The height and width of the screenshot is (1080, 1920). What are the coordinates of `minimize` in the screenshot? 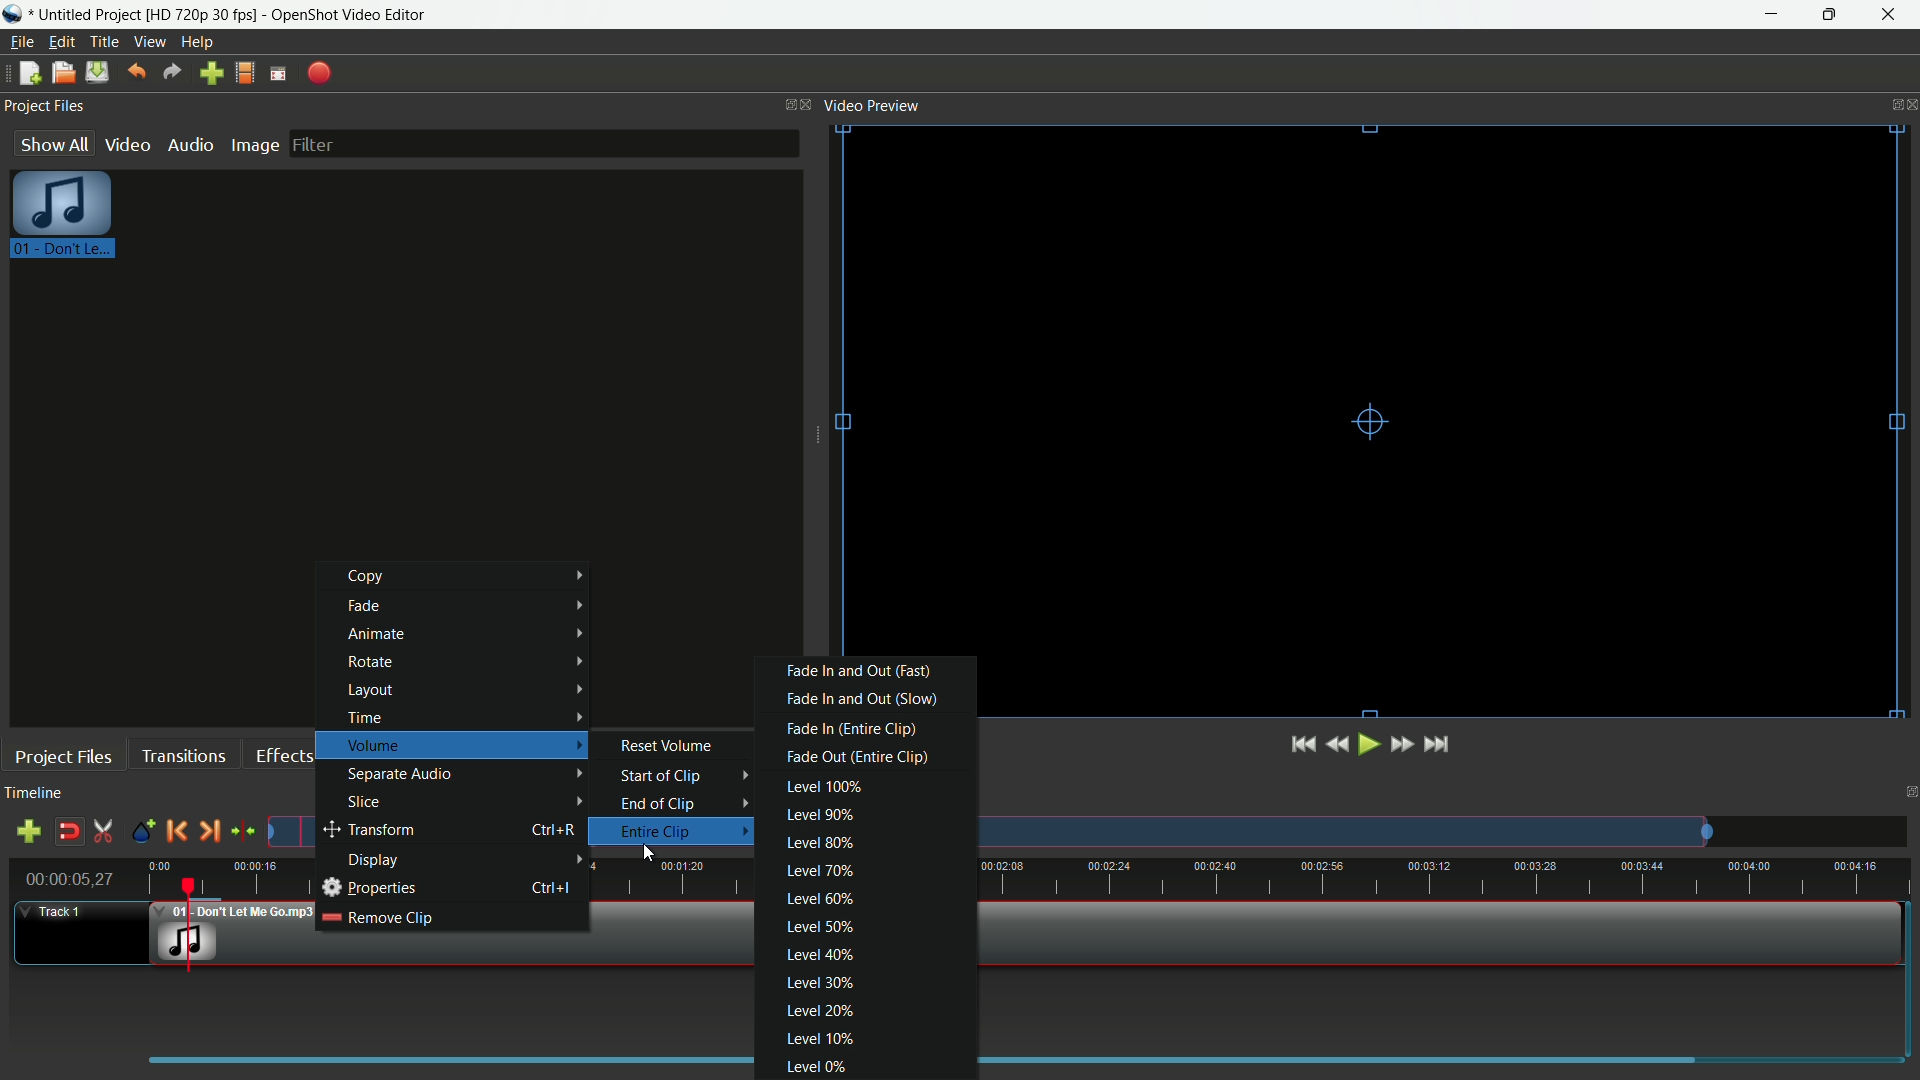 It's located at (1773, 15).